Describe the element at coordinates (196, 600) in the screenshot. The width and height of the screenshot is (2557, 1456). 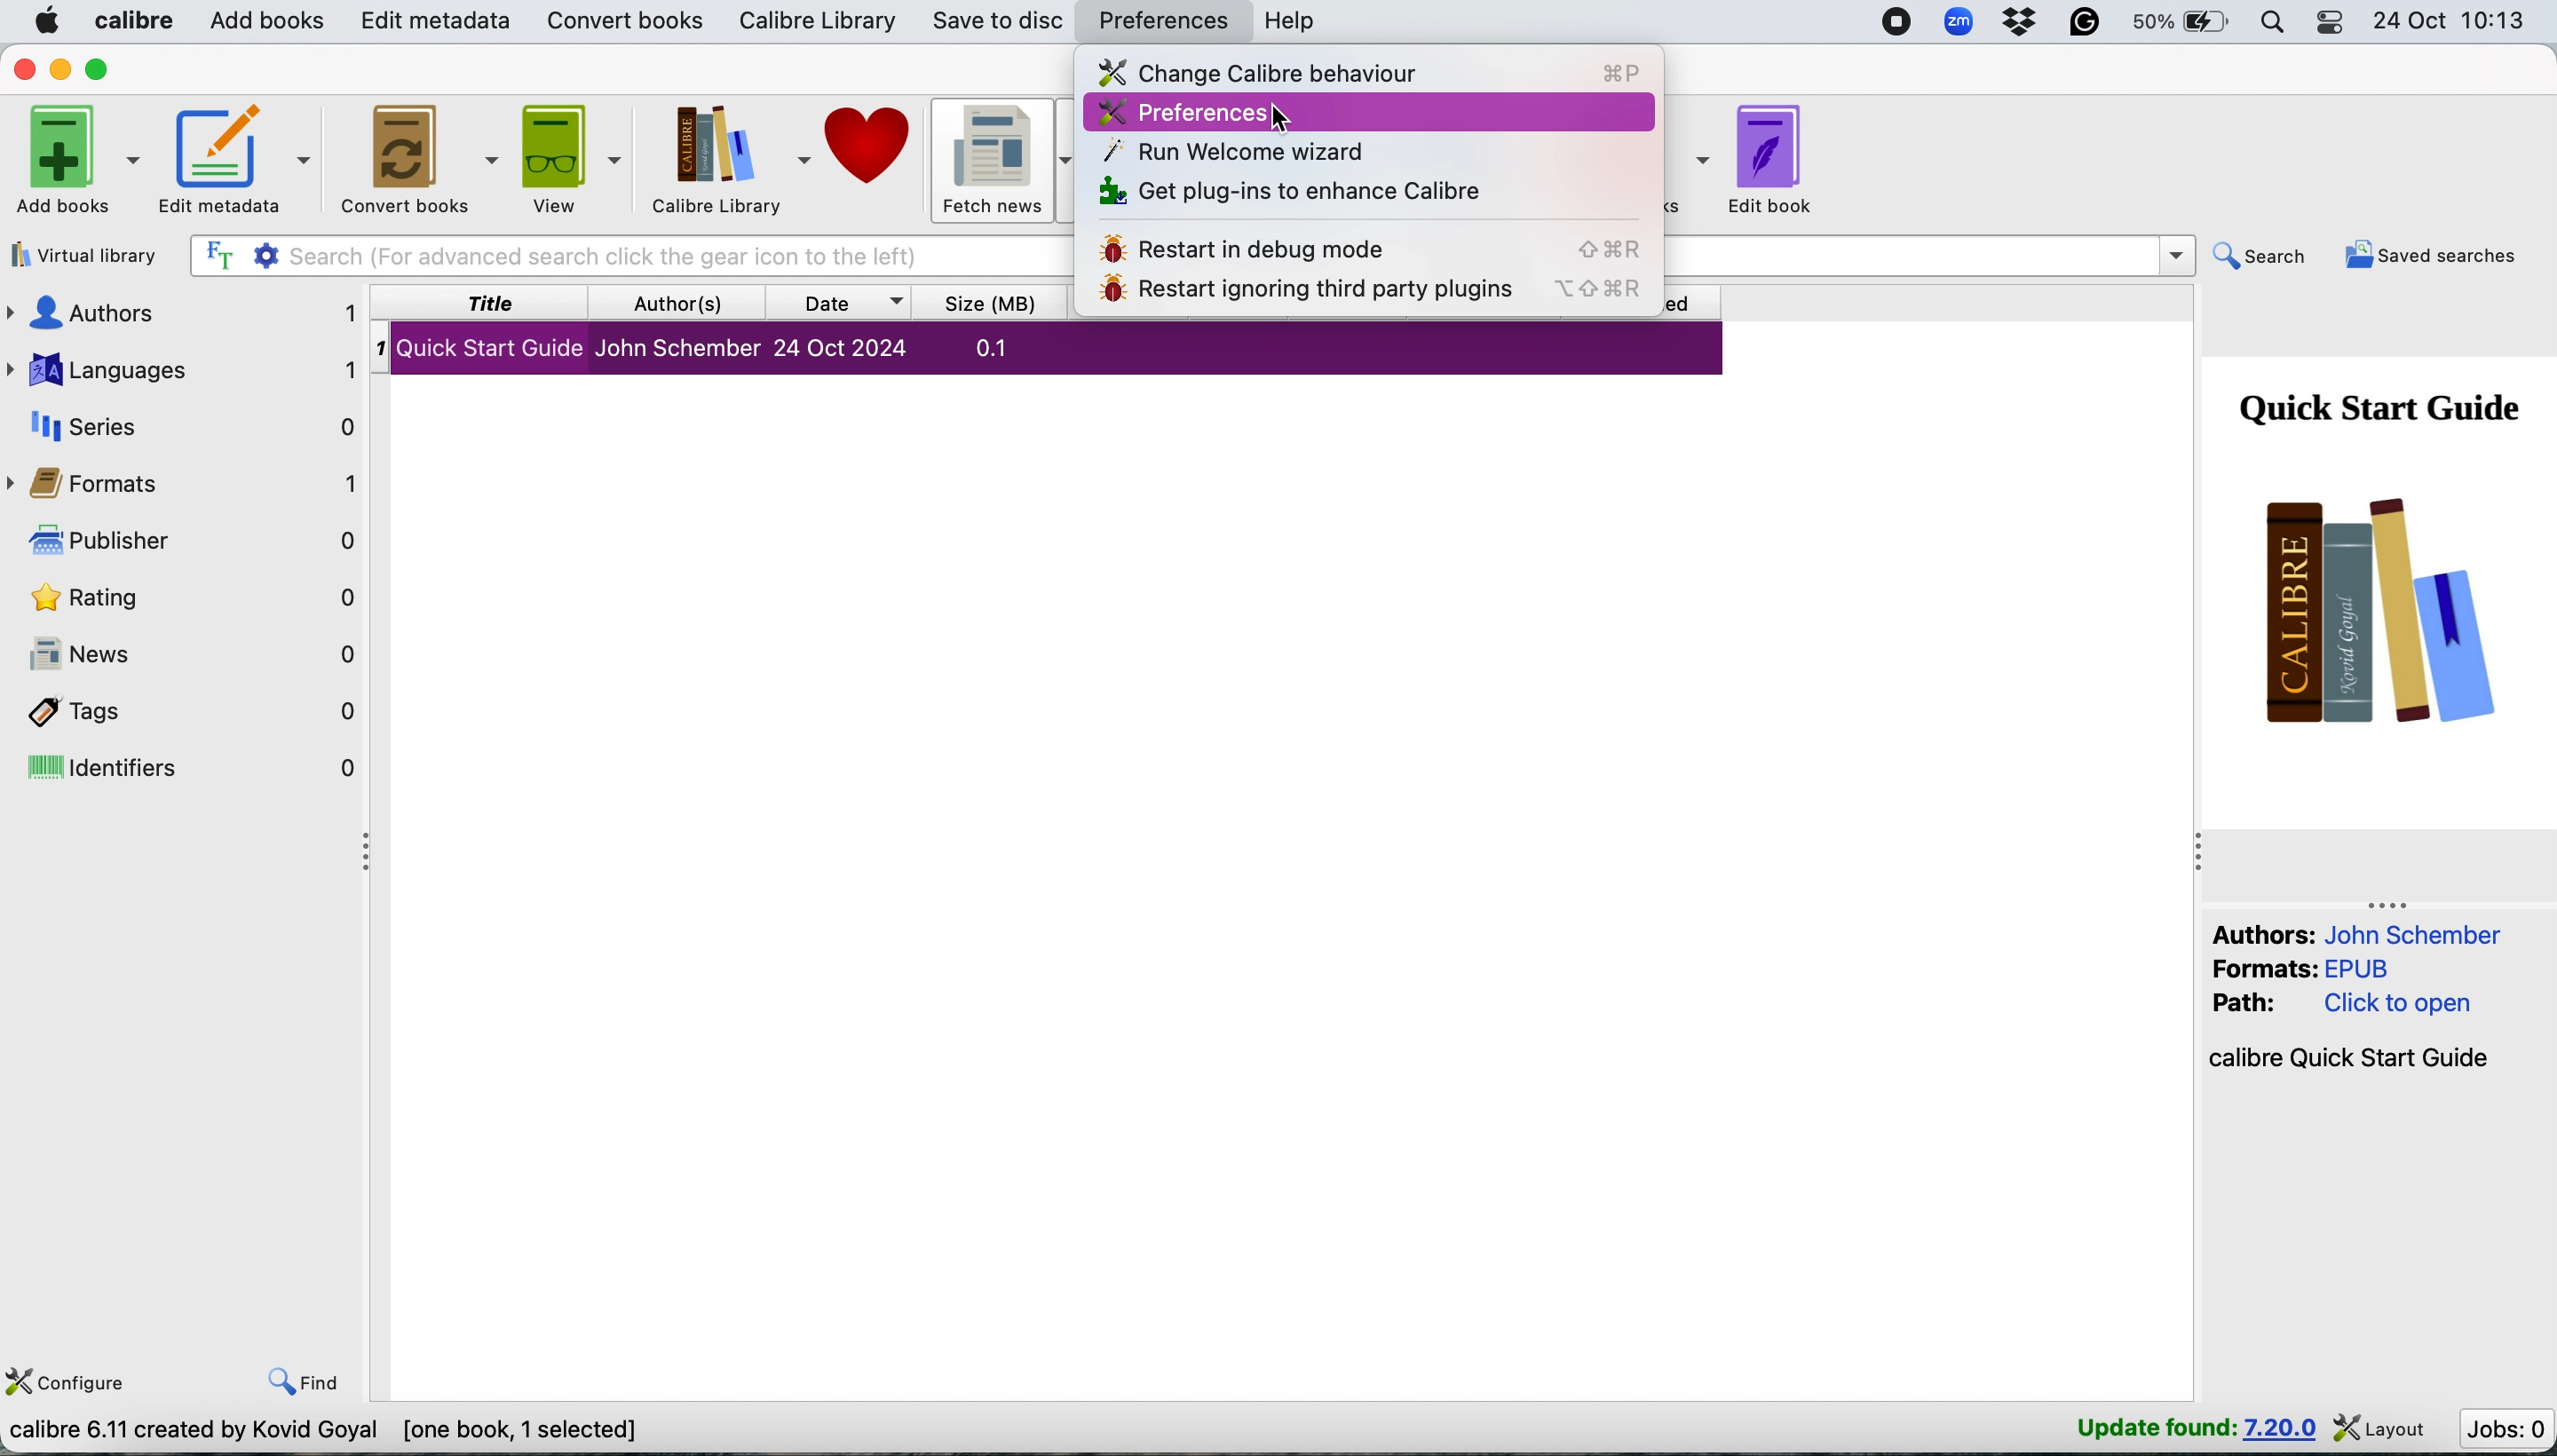
I see `rating` at that location.